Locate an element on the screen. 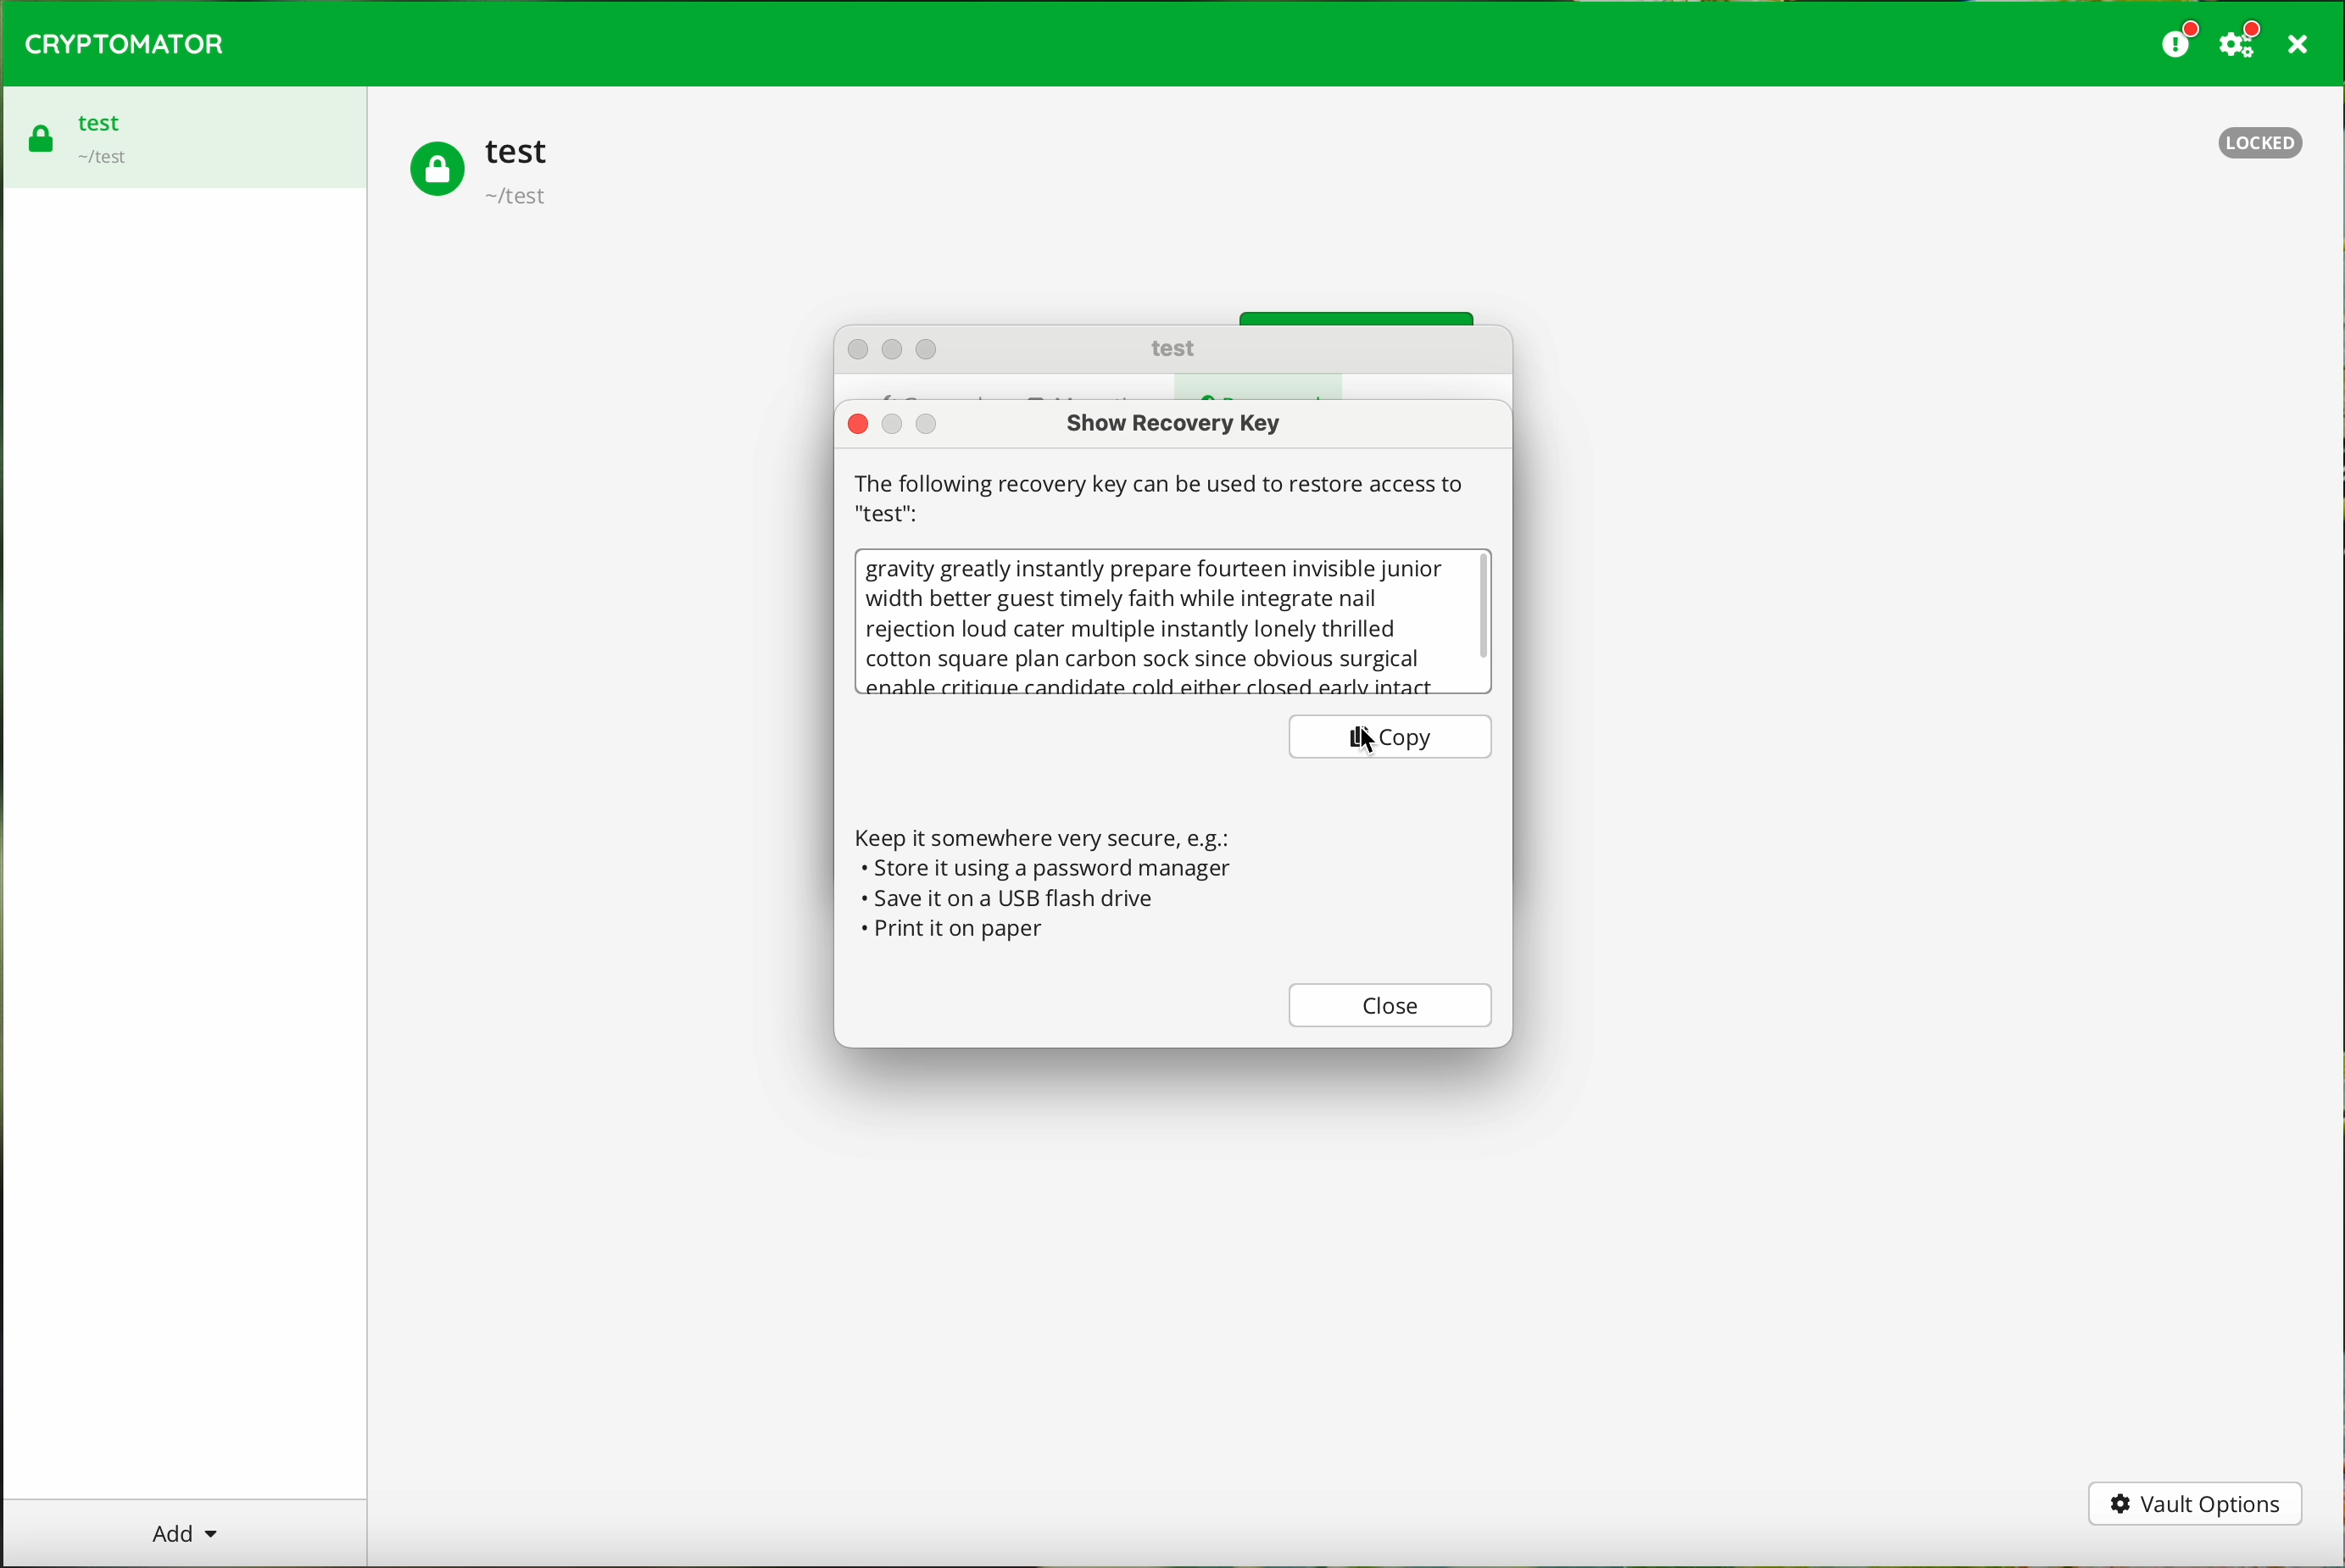 The image size is (2345, 1568). test is located at coordinates (1171, 346).